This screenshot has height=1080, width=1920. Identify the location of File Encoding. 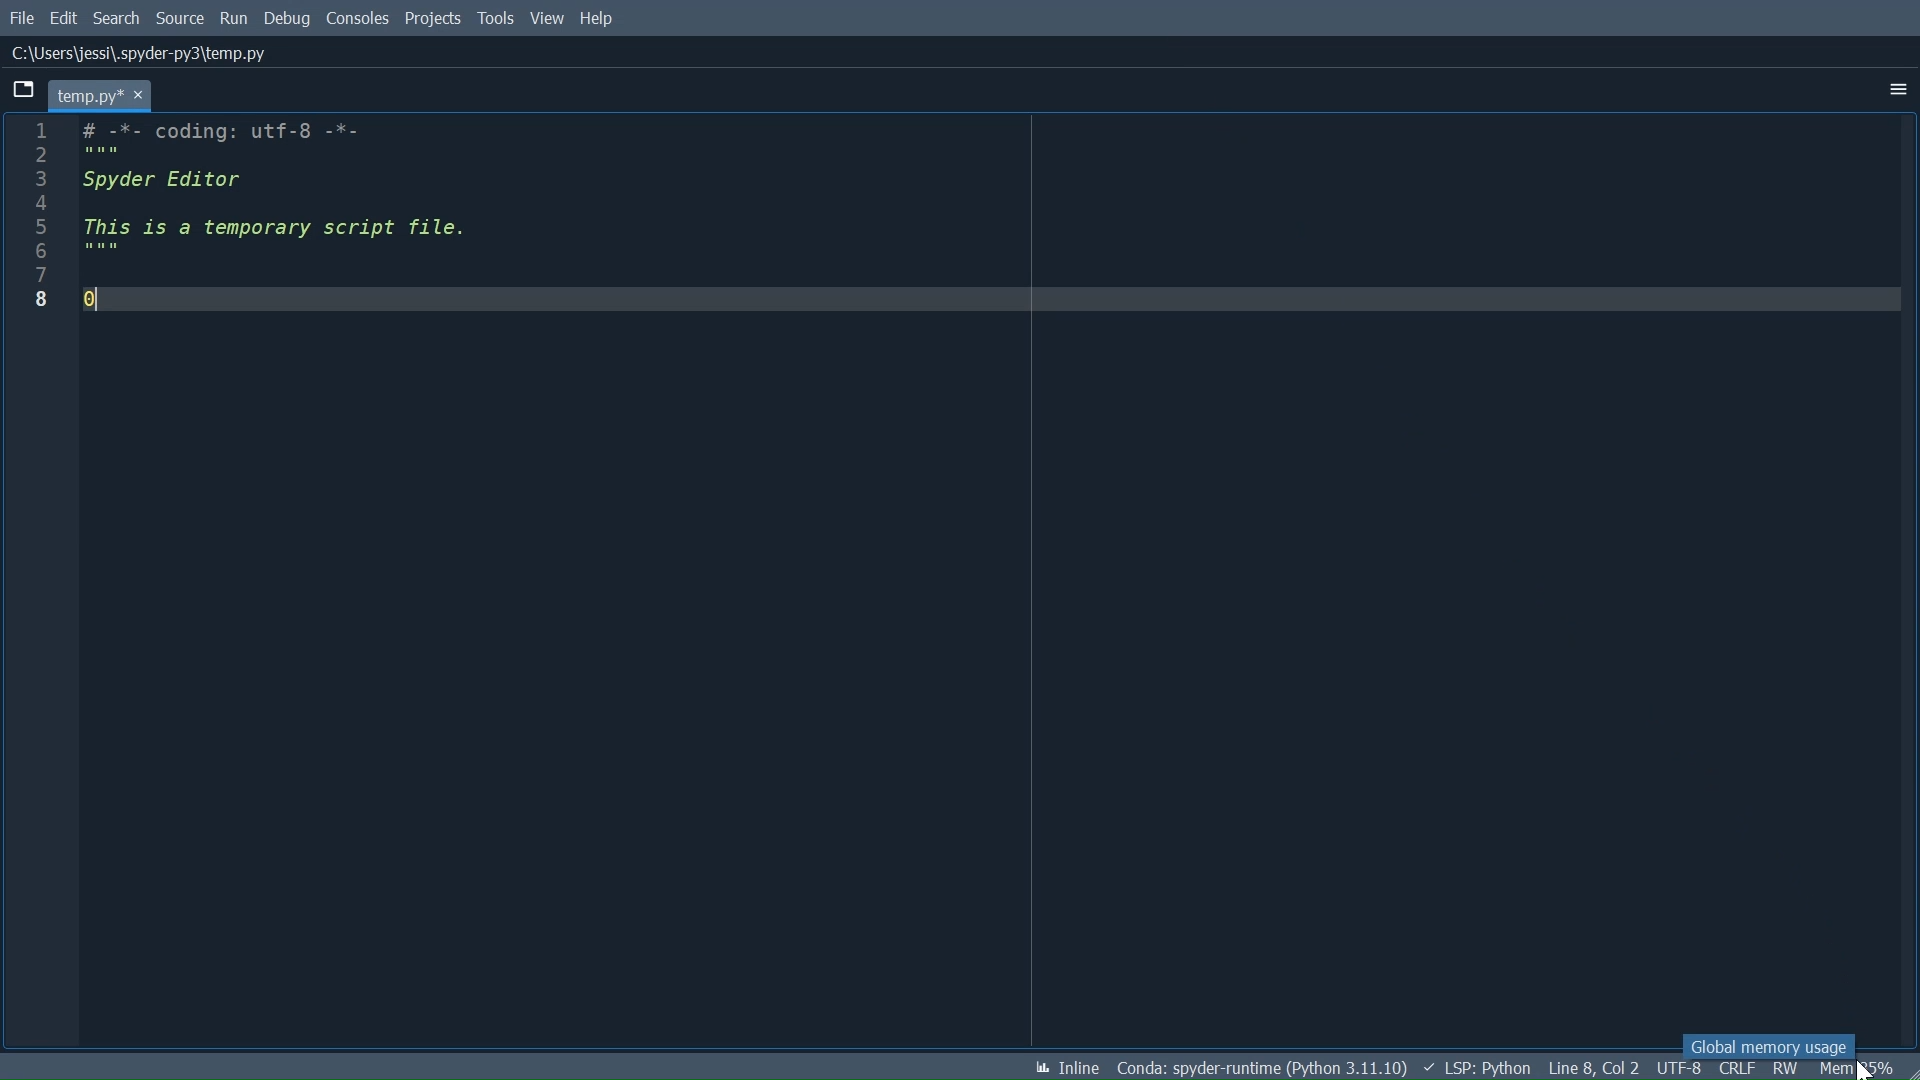
(1679, 1070).